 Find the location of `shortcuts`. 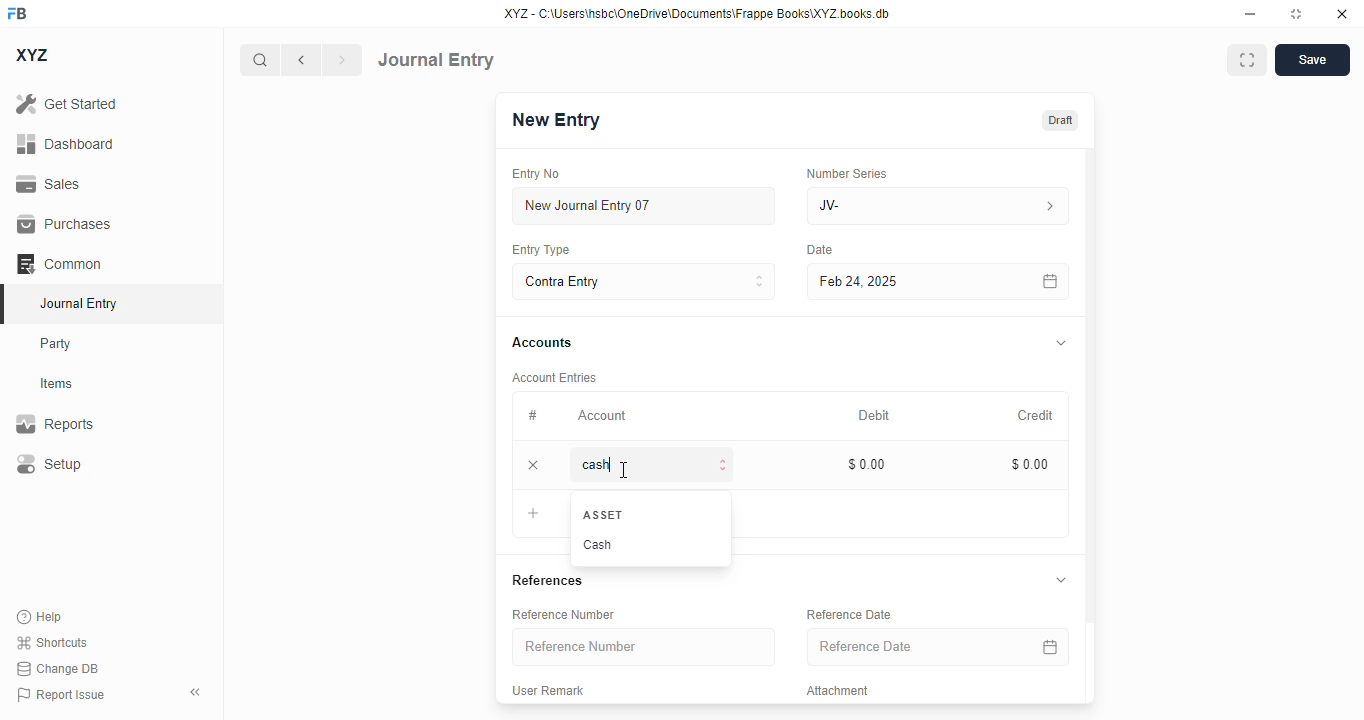

shortcuts is located at coordinates (52, 642).